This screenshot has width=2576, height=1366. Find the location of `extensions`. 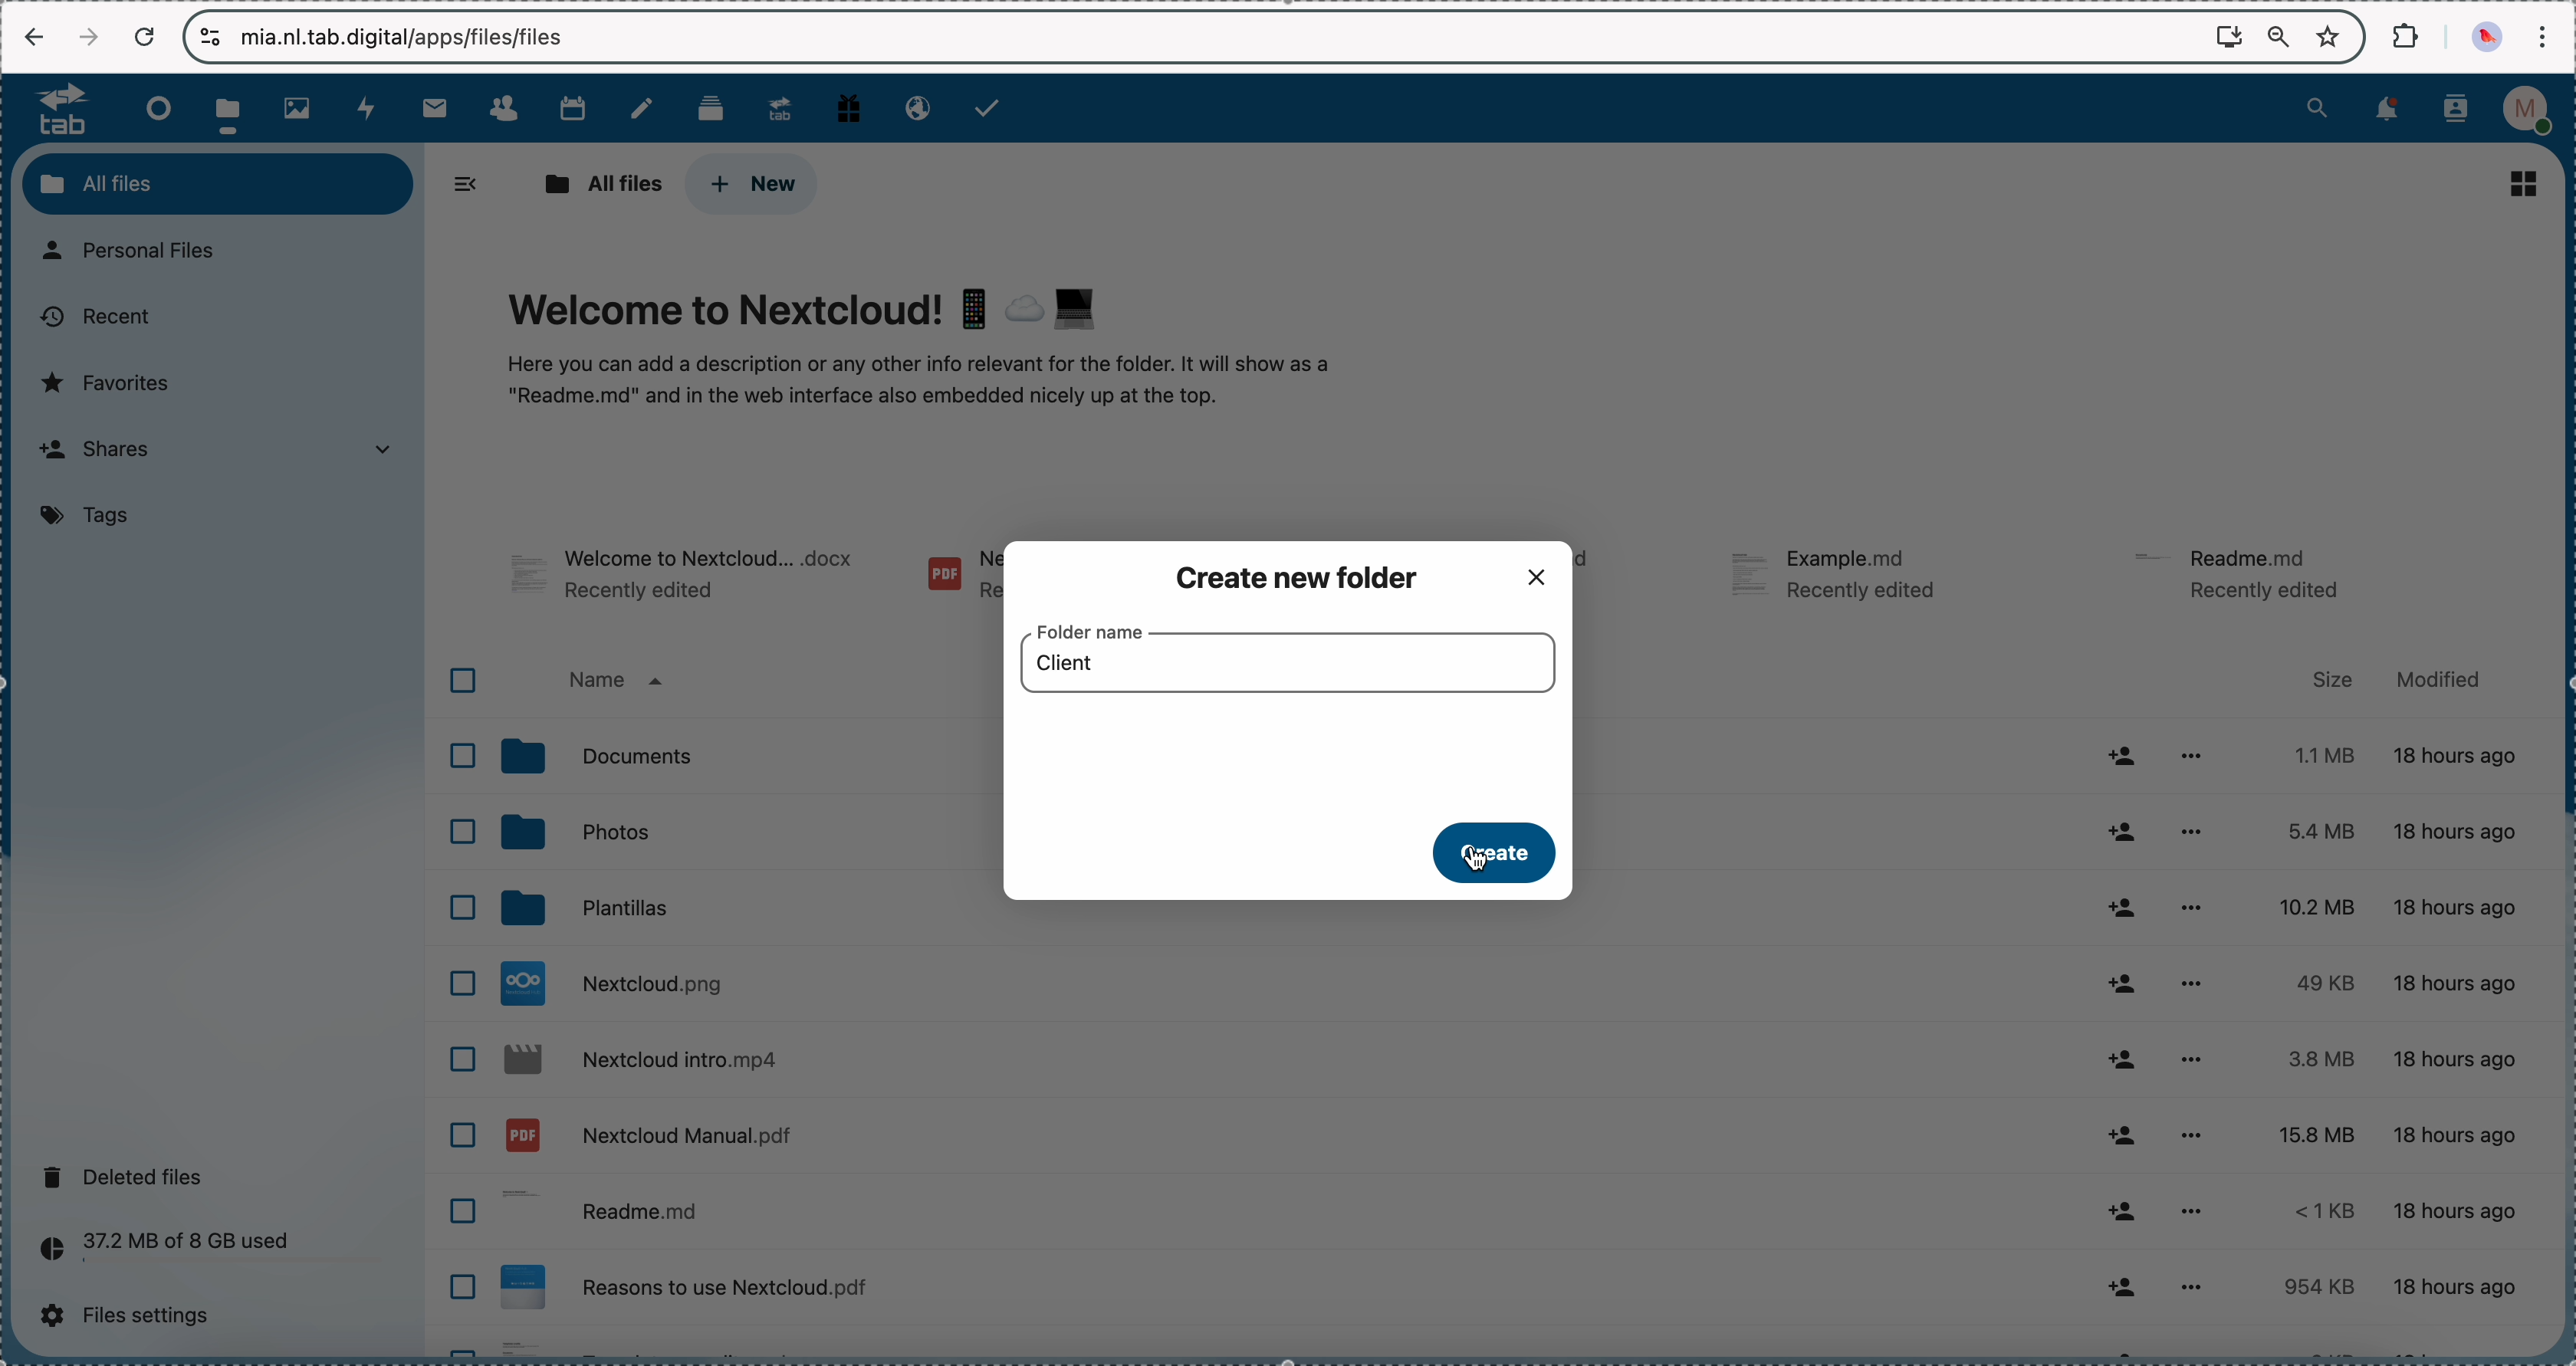

extensions is located at coordinates (2408, 34).